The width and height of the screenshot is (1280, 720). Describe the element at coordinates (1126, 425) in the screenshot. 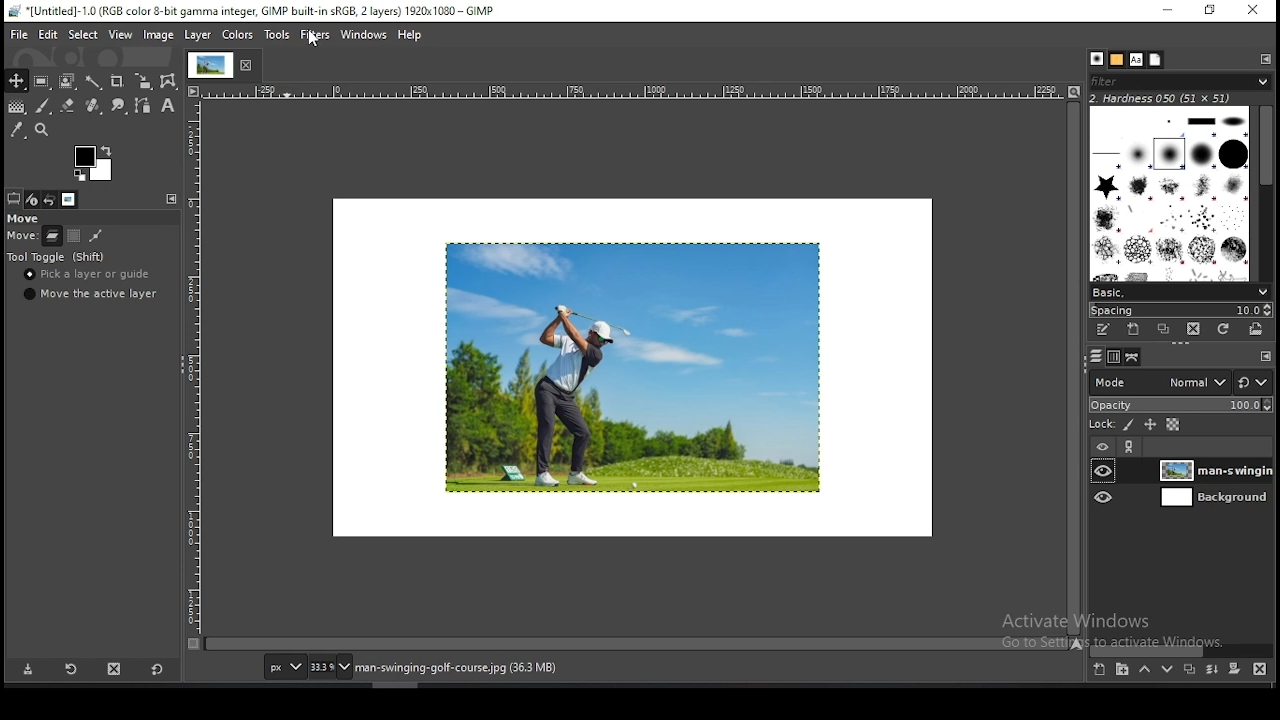

I see `lock pixels` at that location.